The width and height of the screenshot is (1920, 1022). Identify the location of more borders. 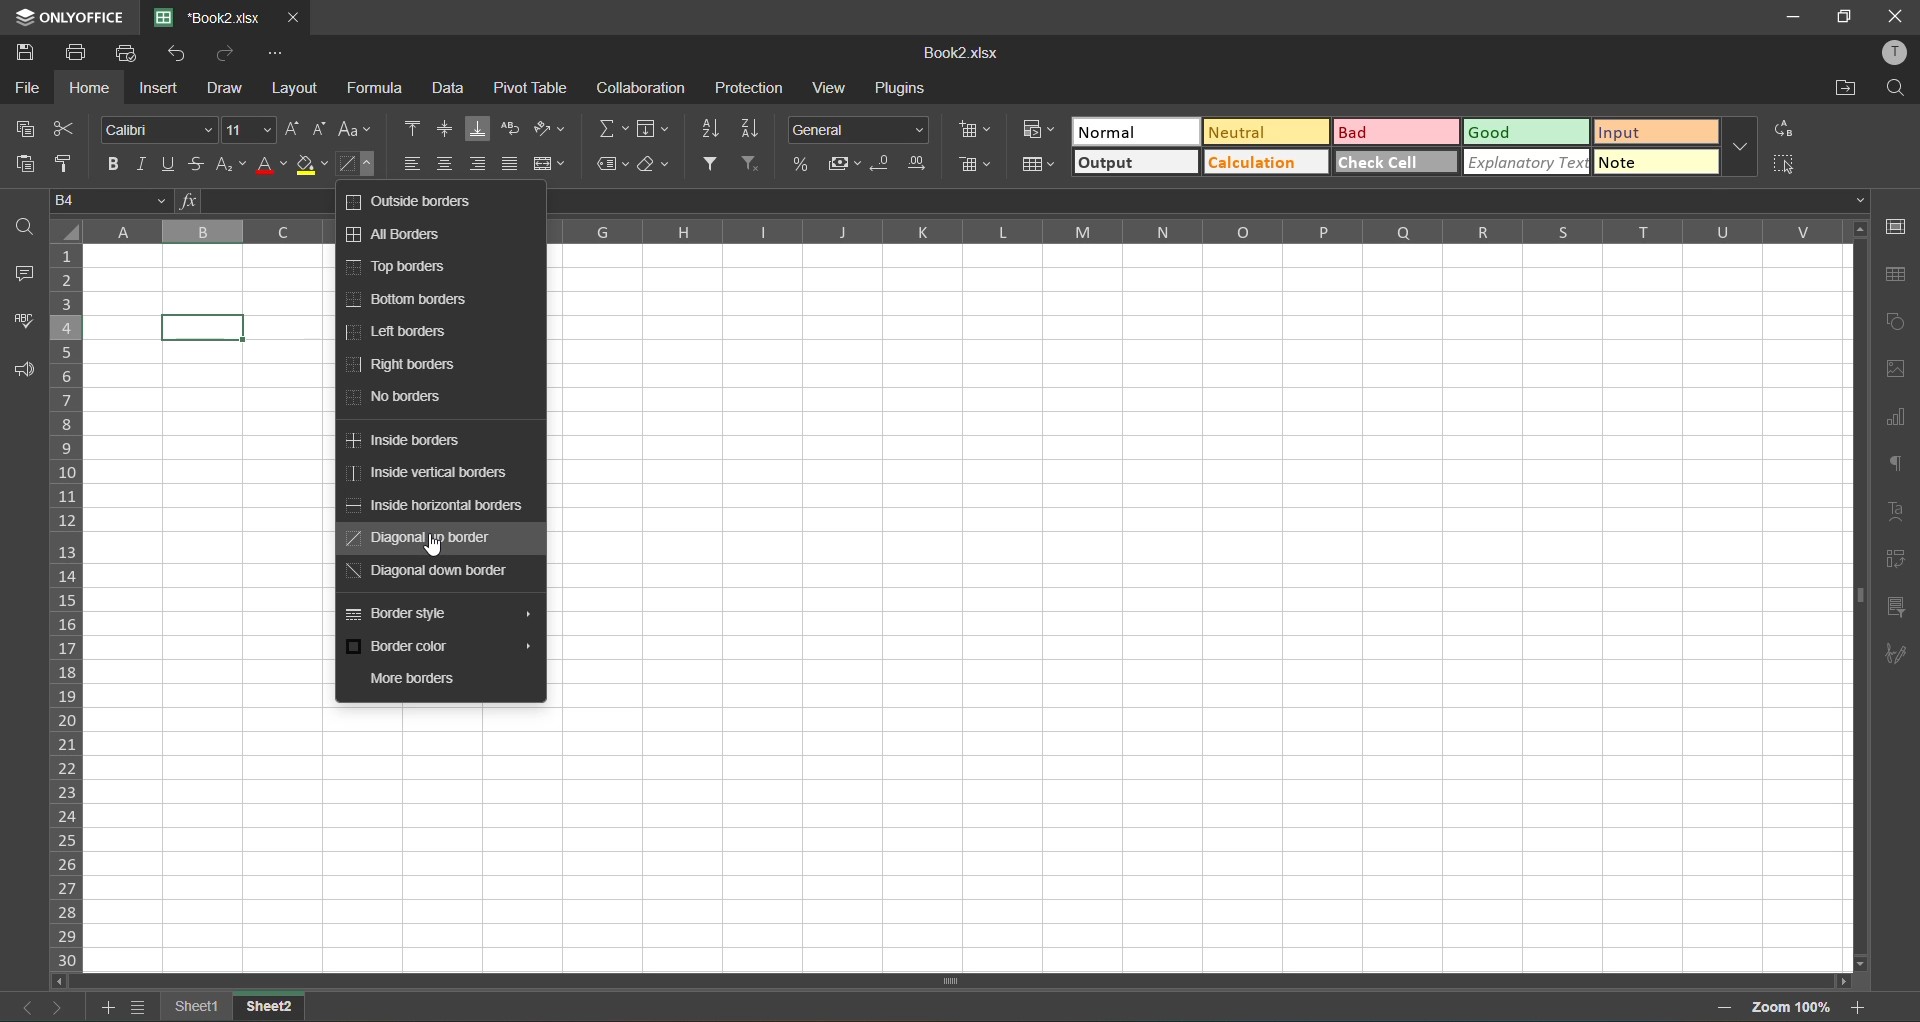
(419, 680).